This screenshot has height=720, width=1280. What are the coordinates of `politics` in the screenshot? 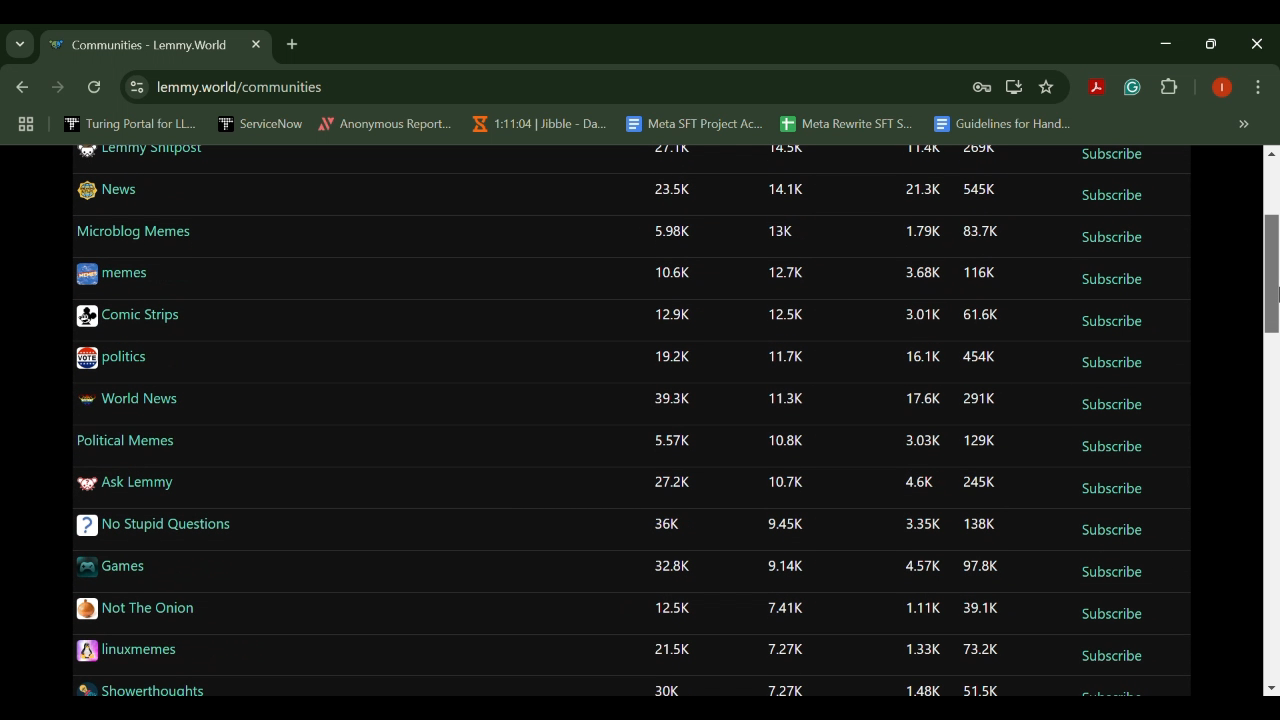 It's located at (114, 358).